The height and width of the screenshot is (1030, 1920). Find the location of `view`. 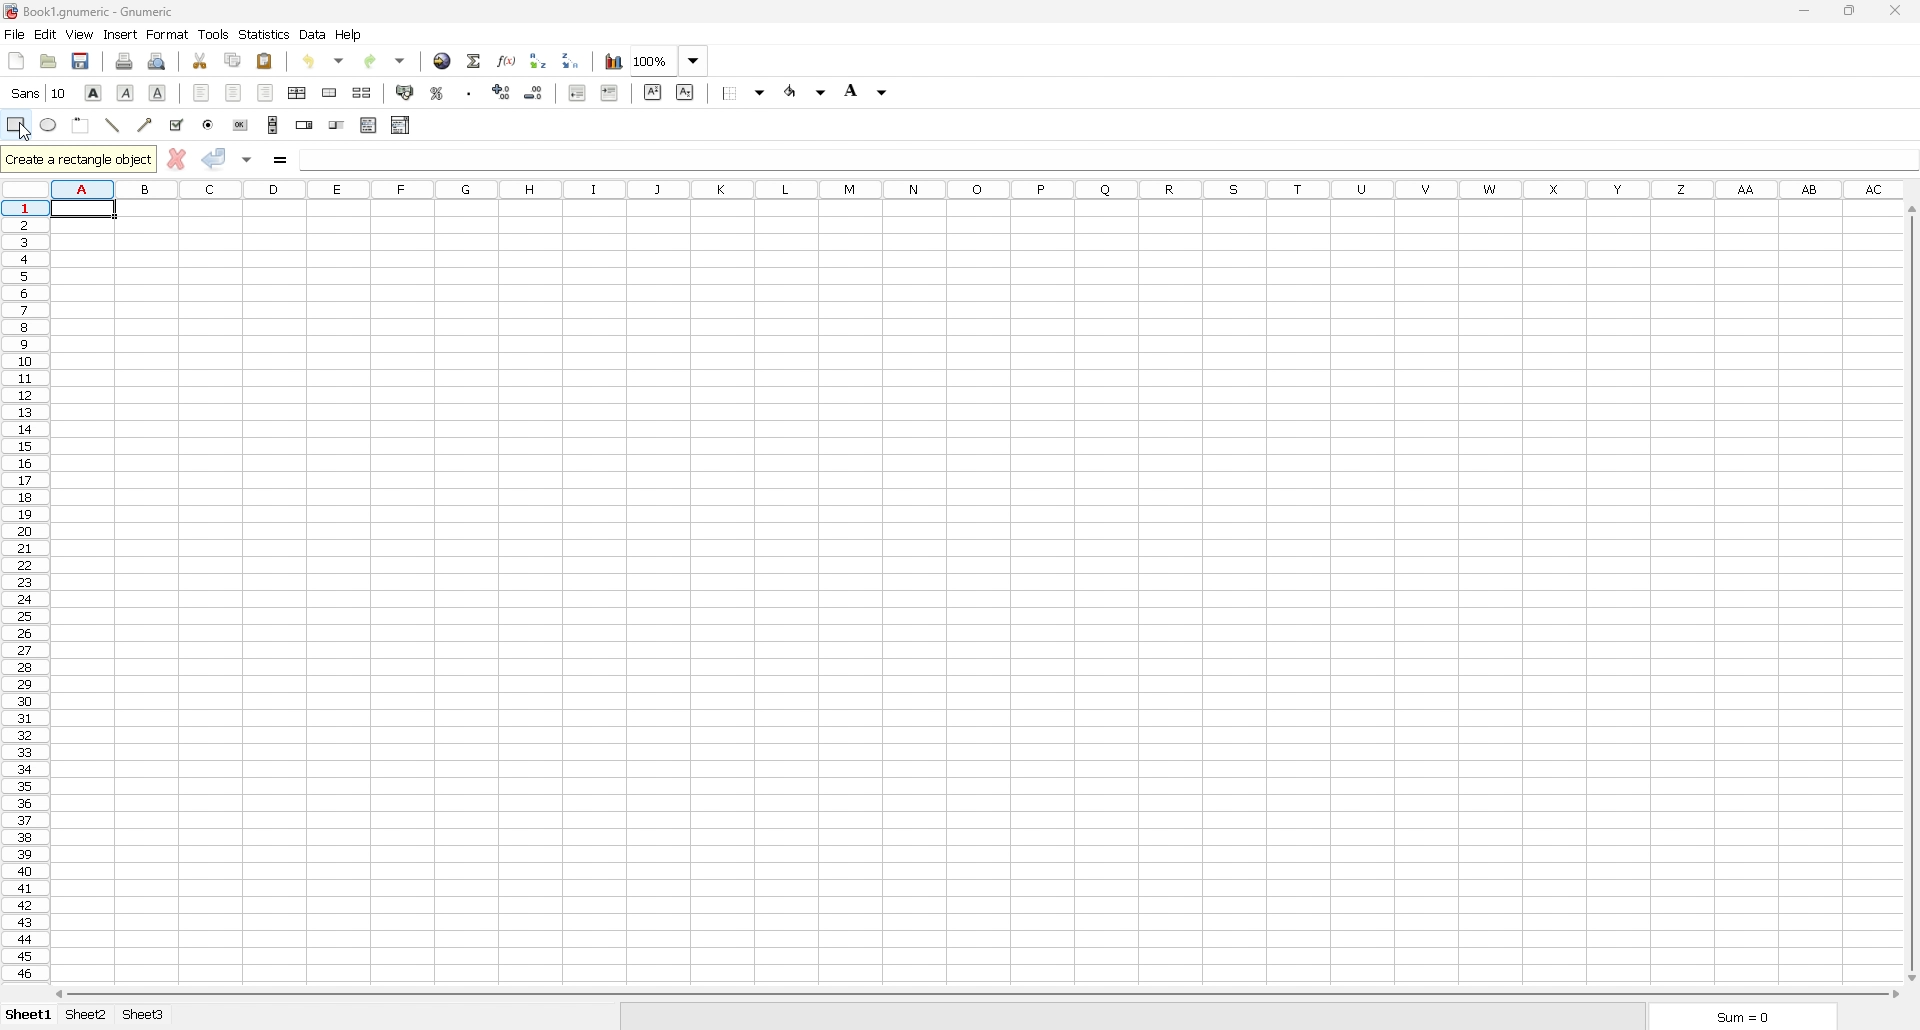

view is located at coordinates (79, 34).